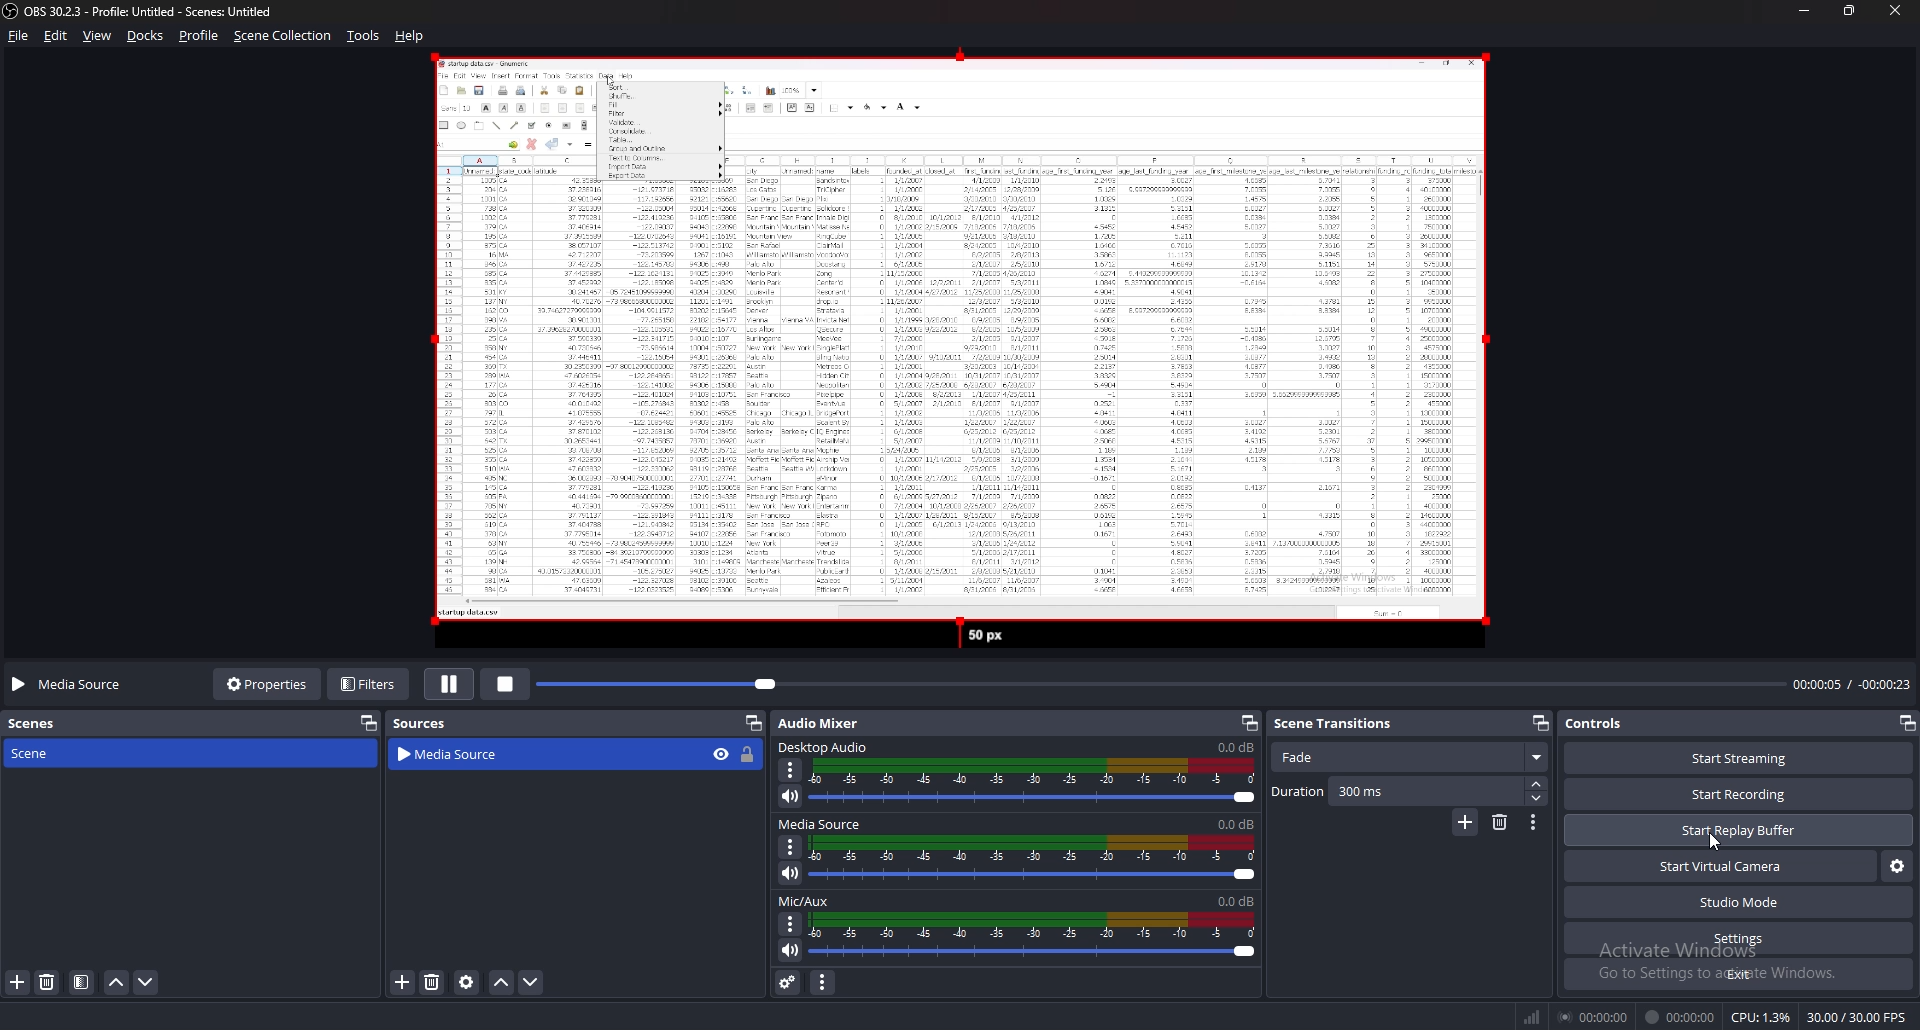 The width and height of the screenshot is (1920, 1030). What do you see at coordinates (1761, 1017) in the screenshot?
I see `CPU: 1.3%` at bounding box center [1761, 1017].